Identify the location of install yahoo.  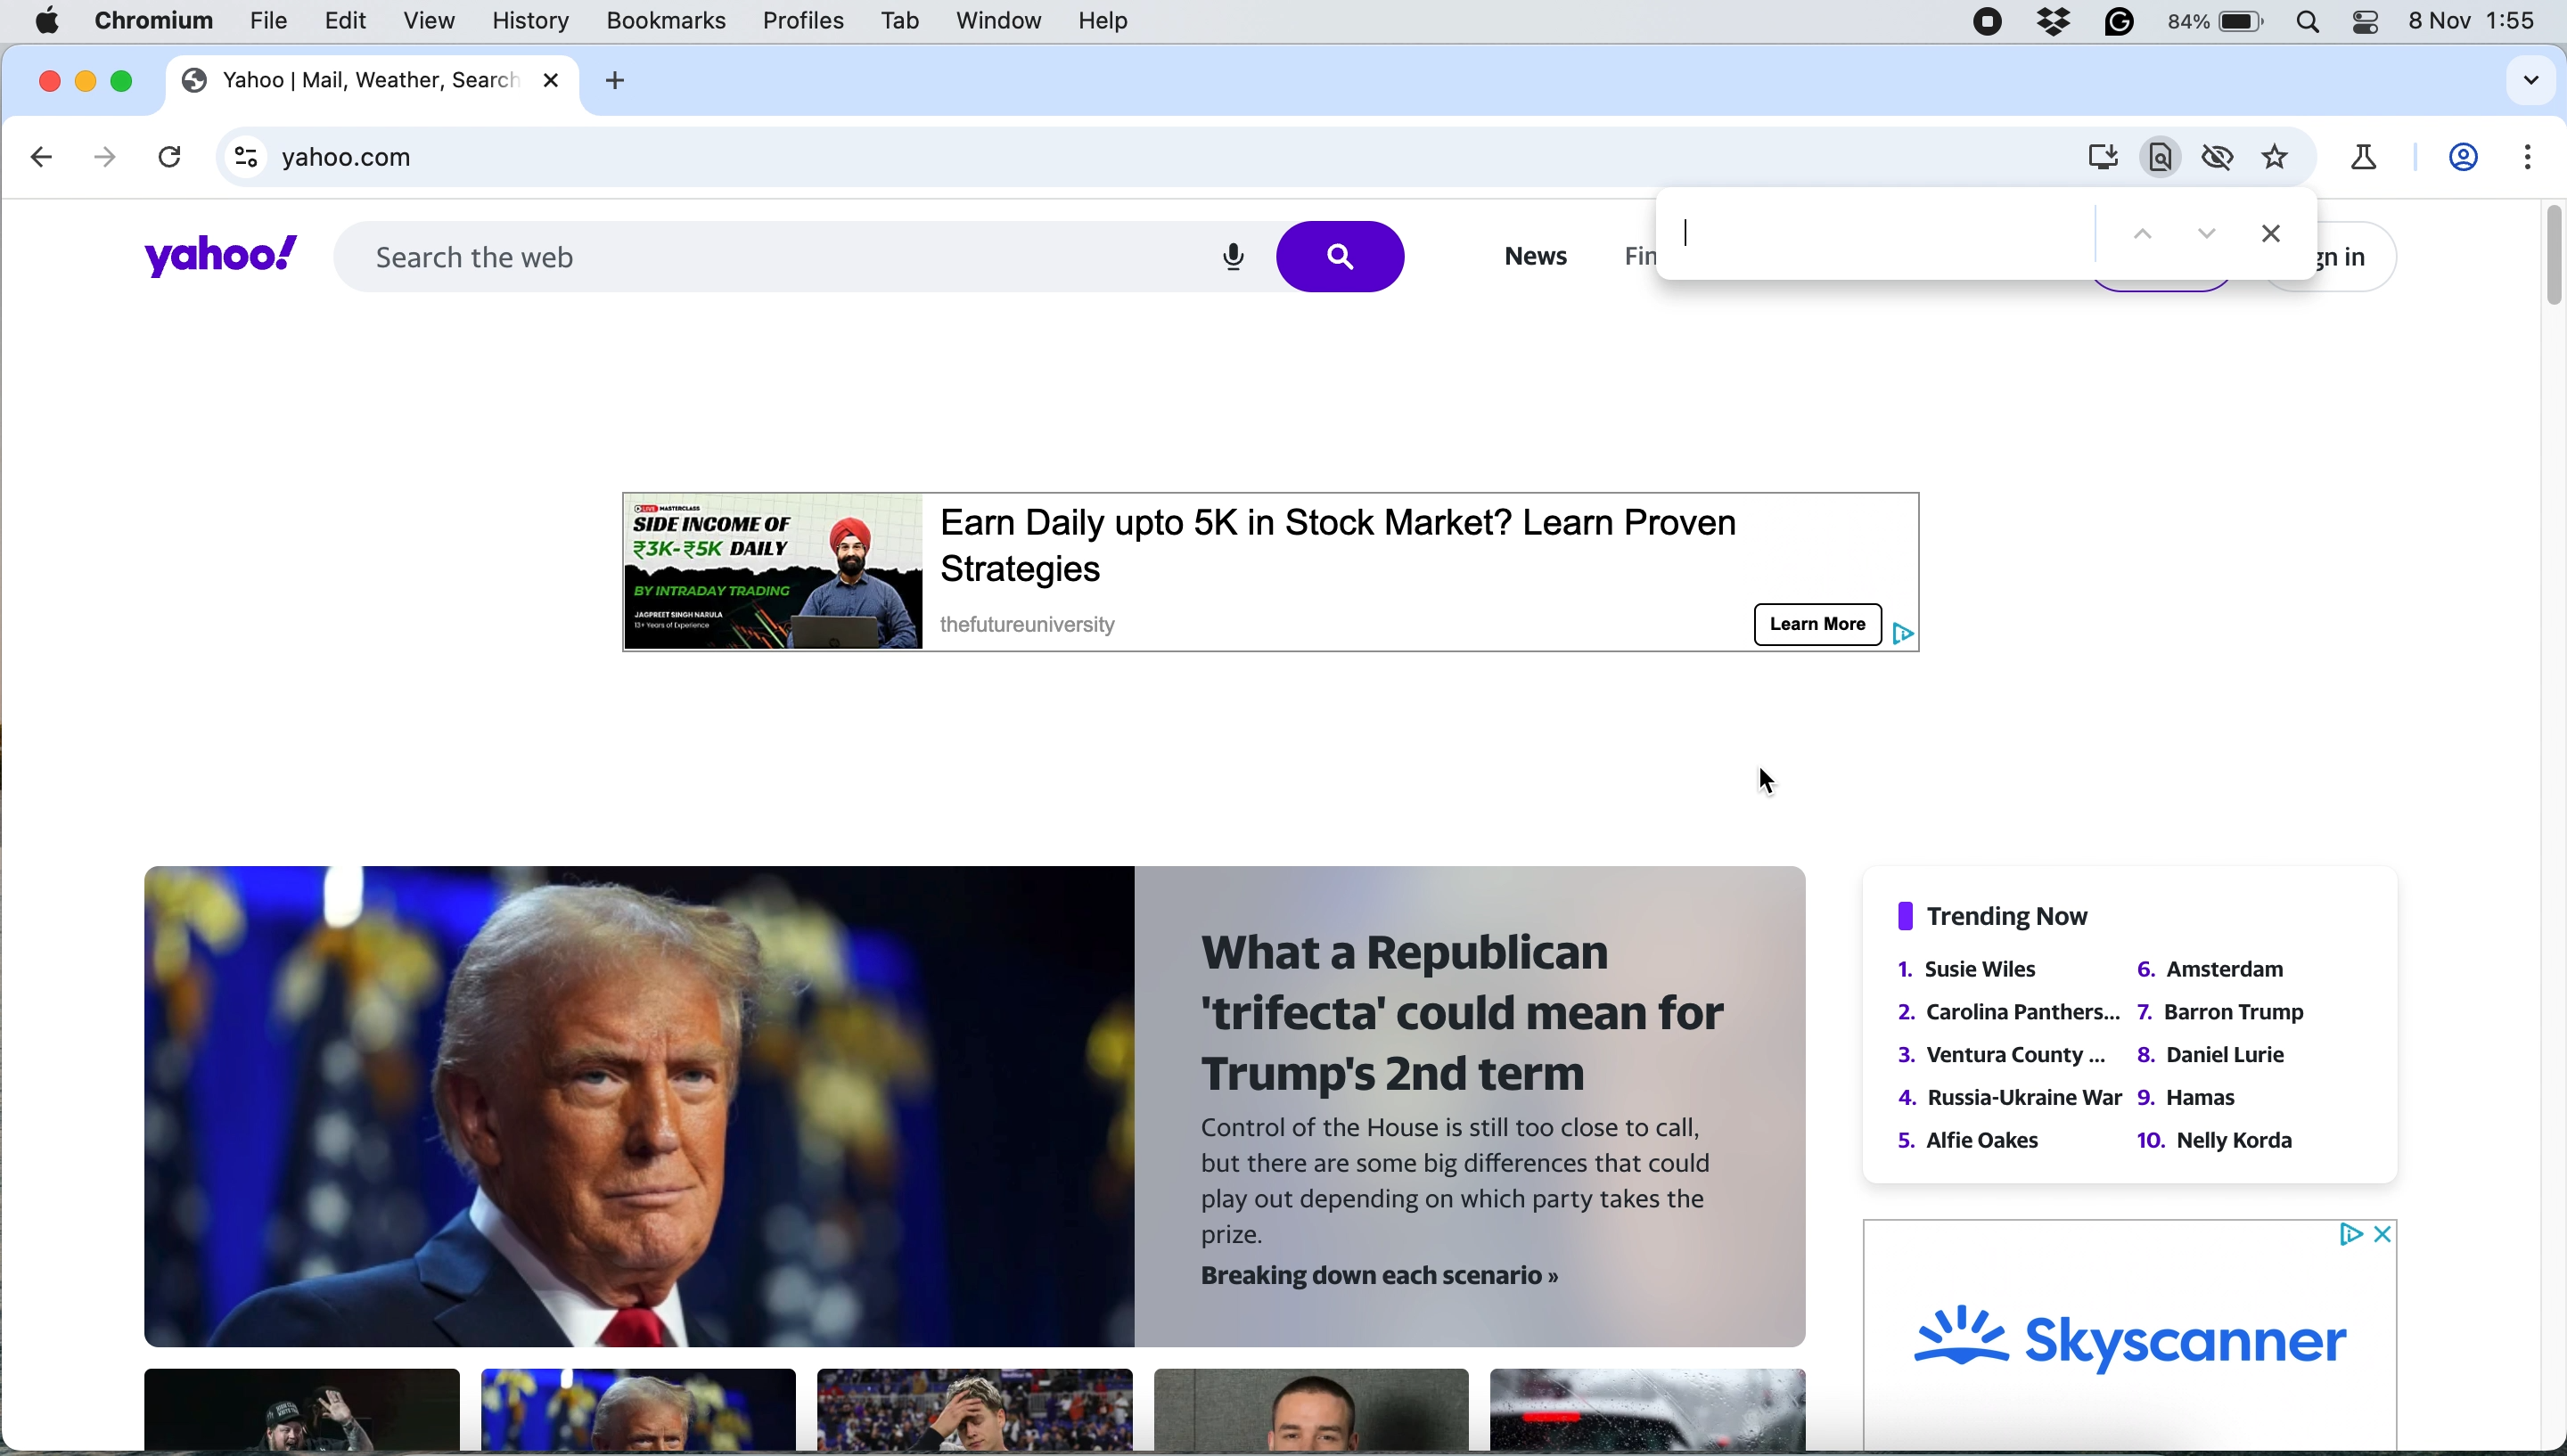
(2102, 157).